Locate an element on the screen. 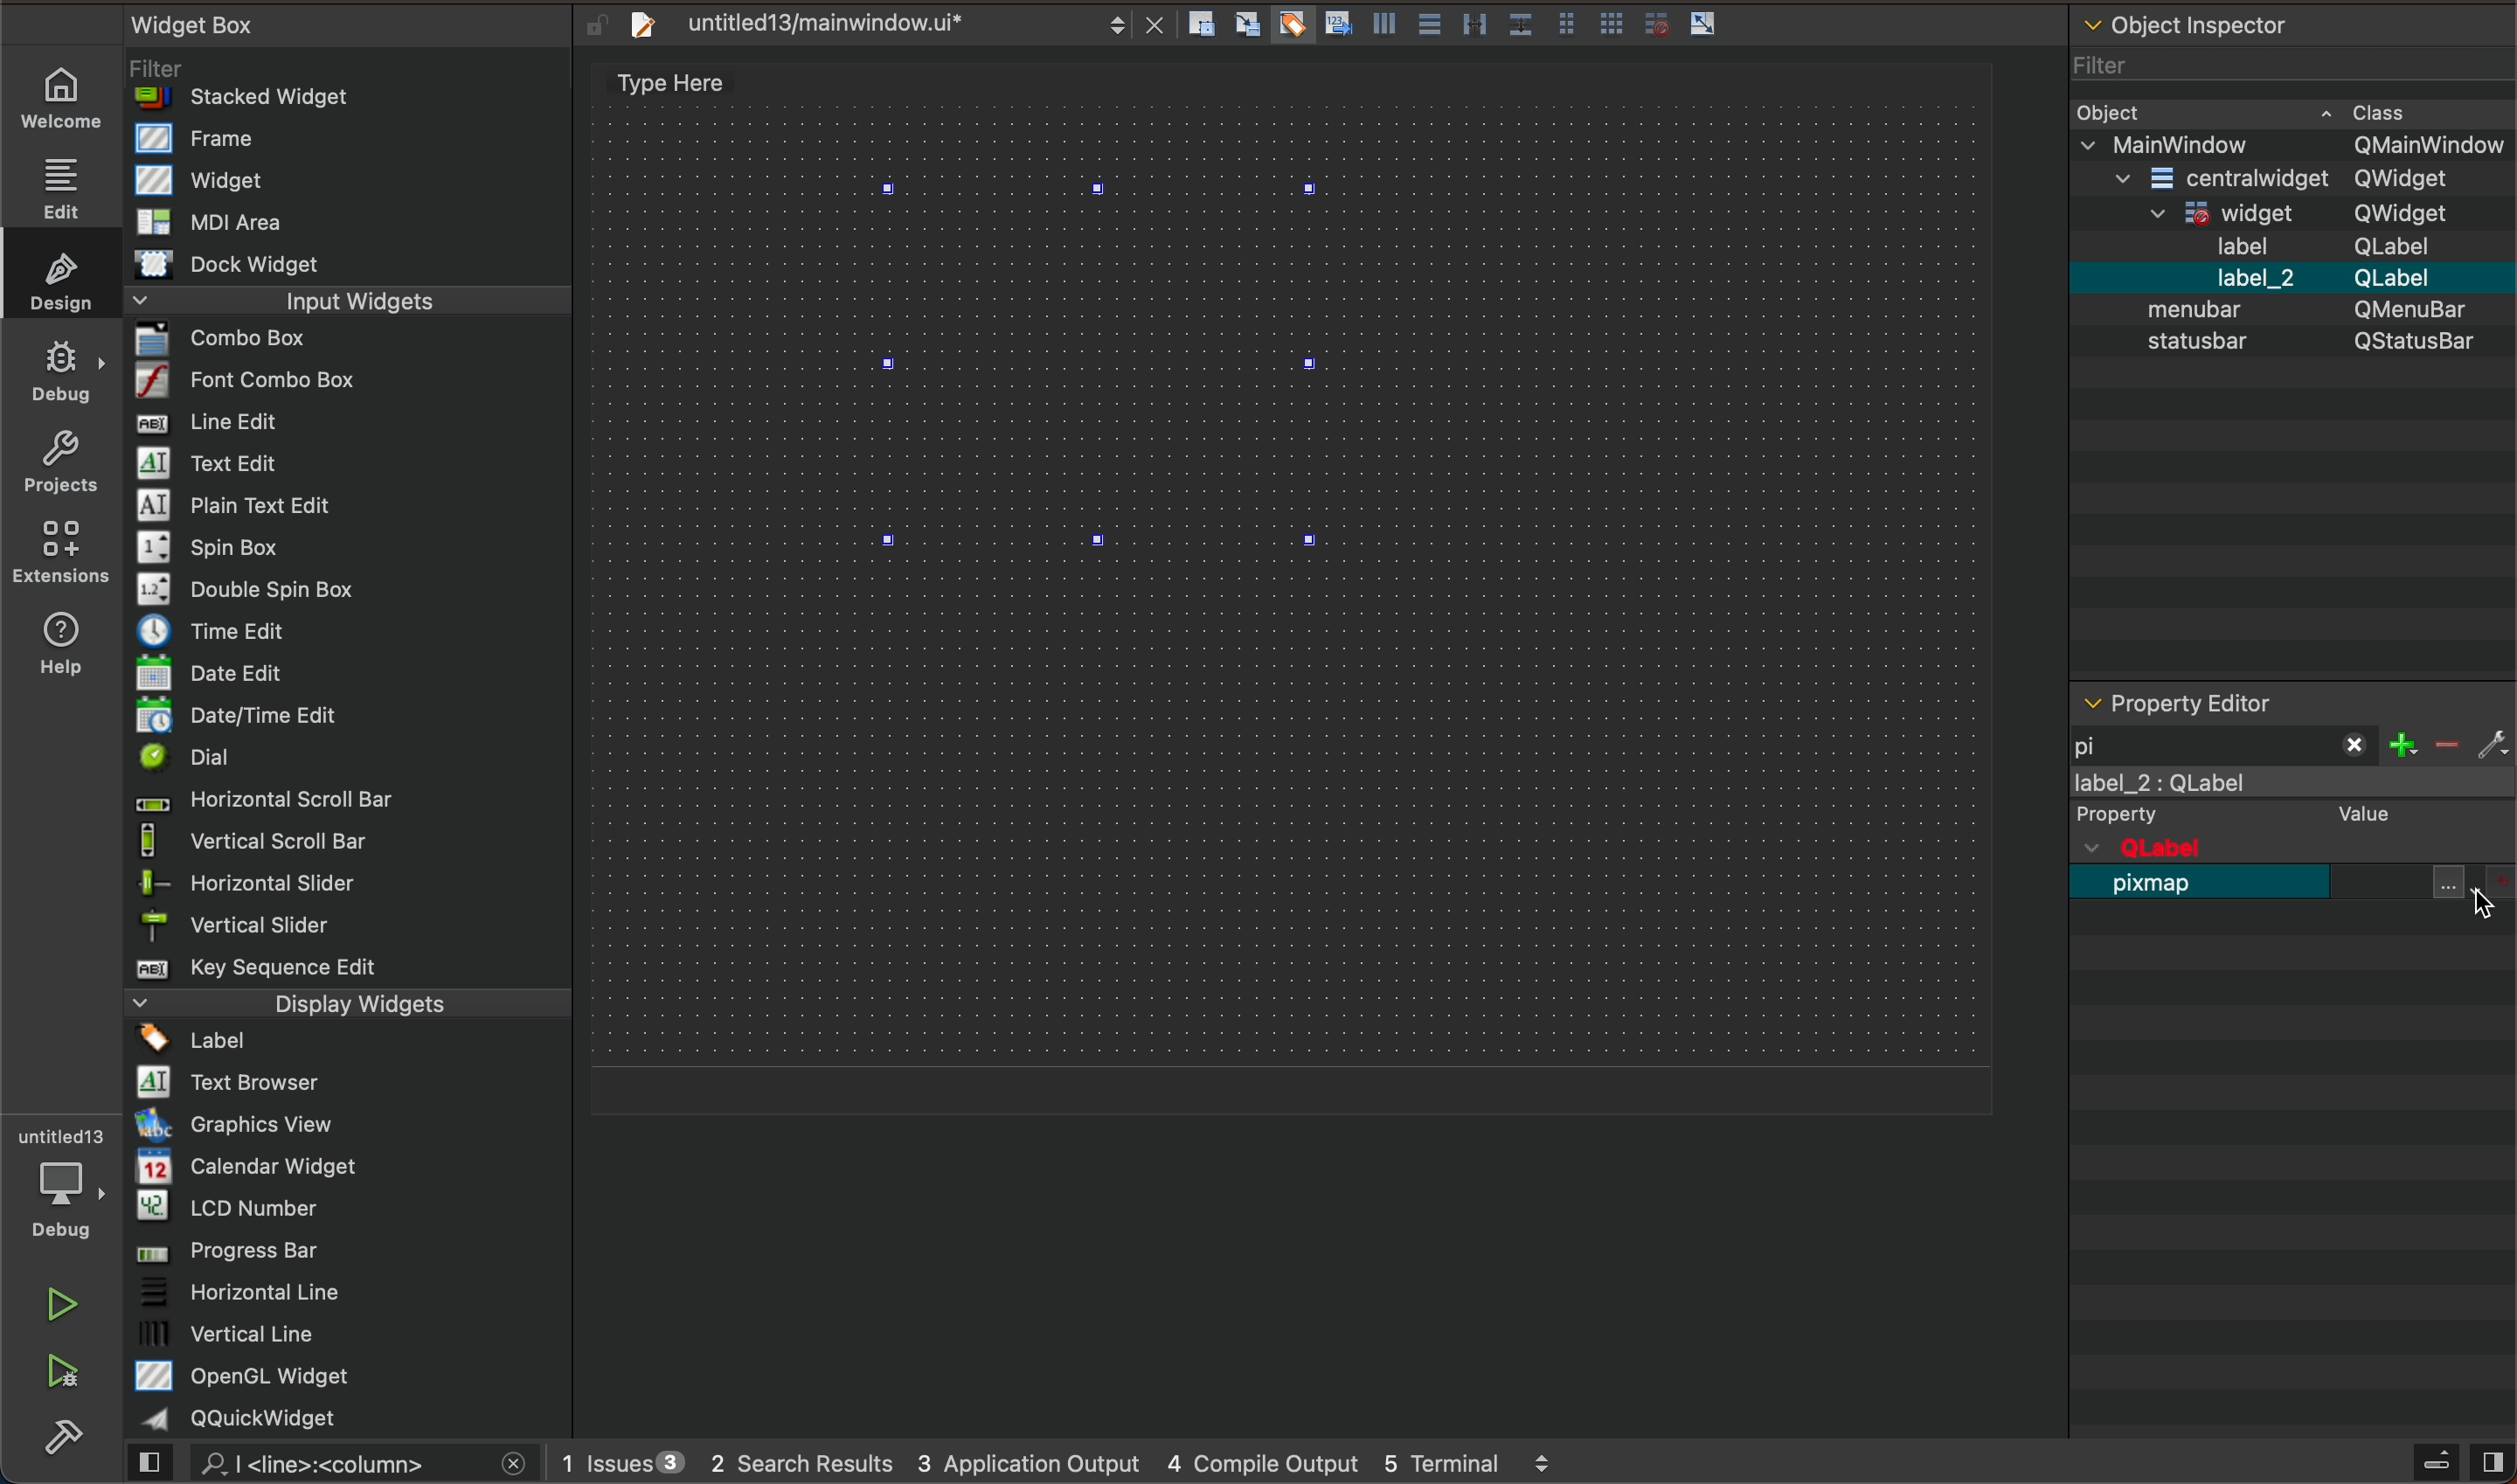  debug is located at coordinates (60, 364).